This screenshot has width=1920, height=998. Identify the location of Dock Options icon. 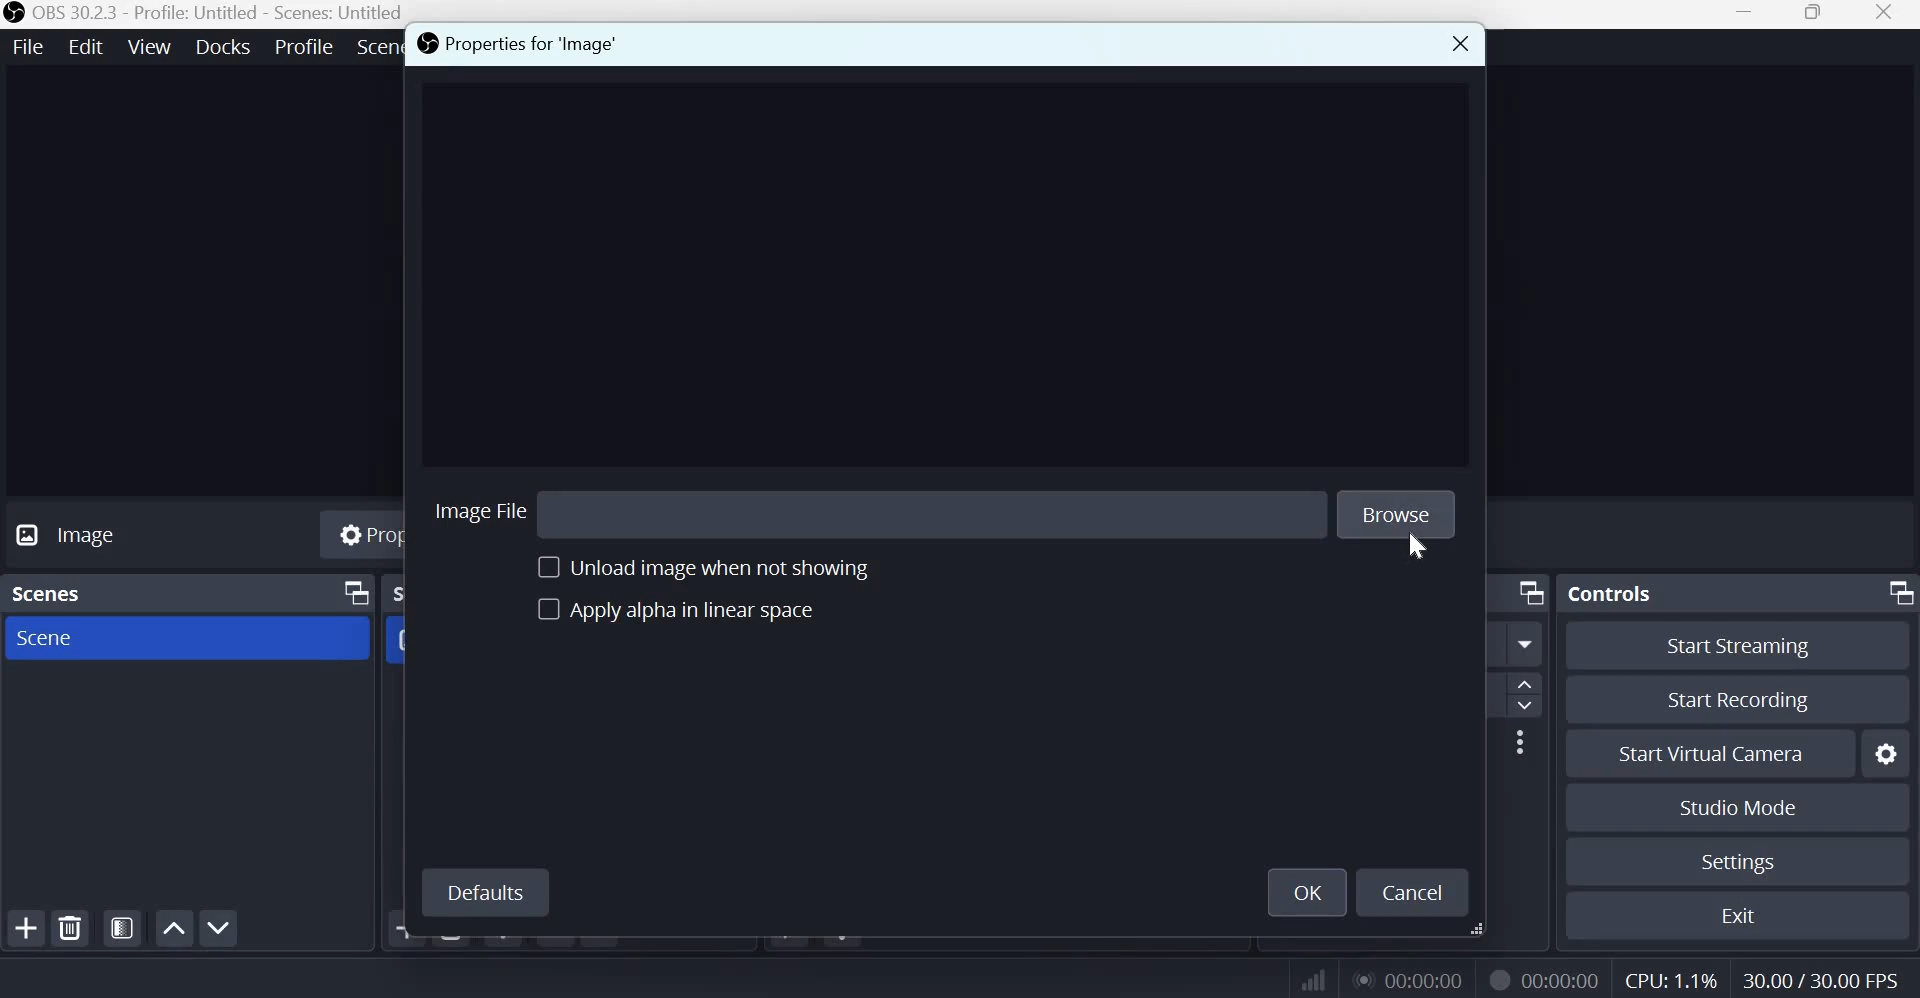
(1896, 594).